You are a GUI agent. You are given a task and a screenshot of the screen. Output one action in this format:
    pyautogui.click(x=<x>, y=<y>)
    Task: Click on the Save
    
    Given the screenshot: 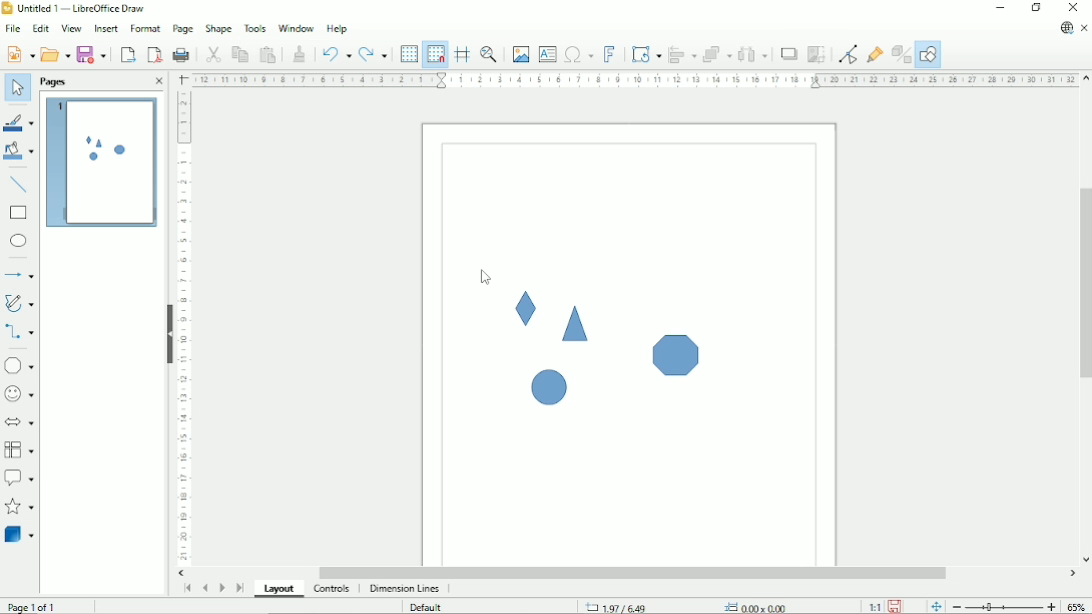 What is the action you would take?
    pyautogui.click(x=895, y=606)
    